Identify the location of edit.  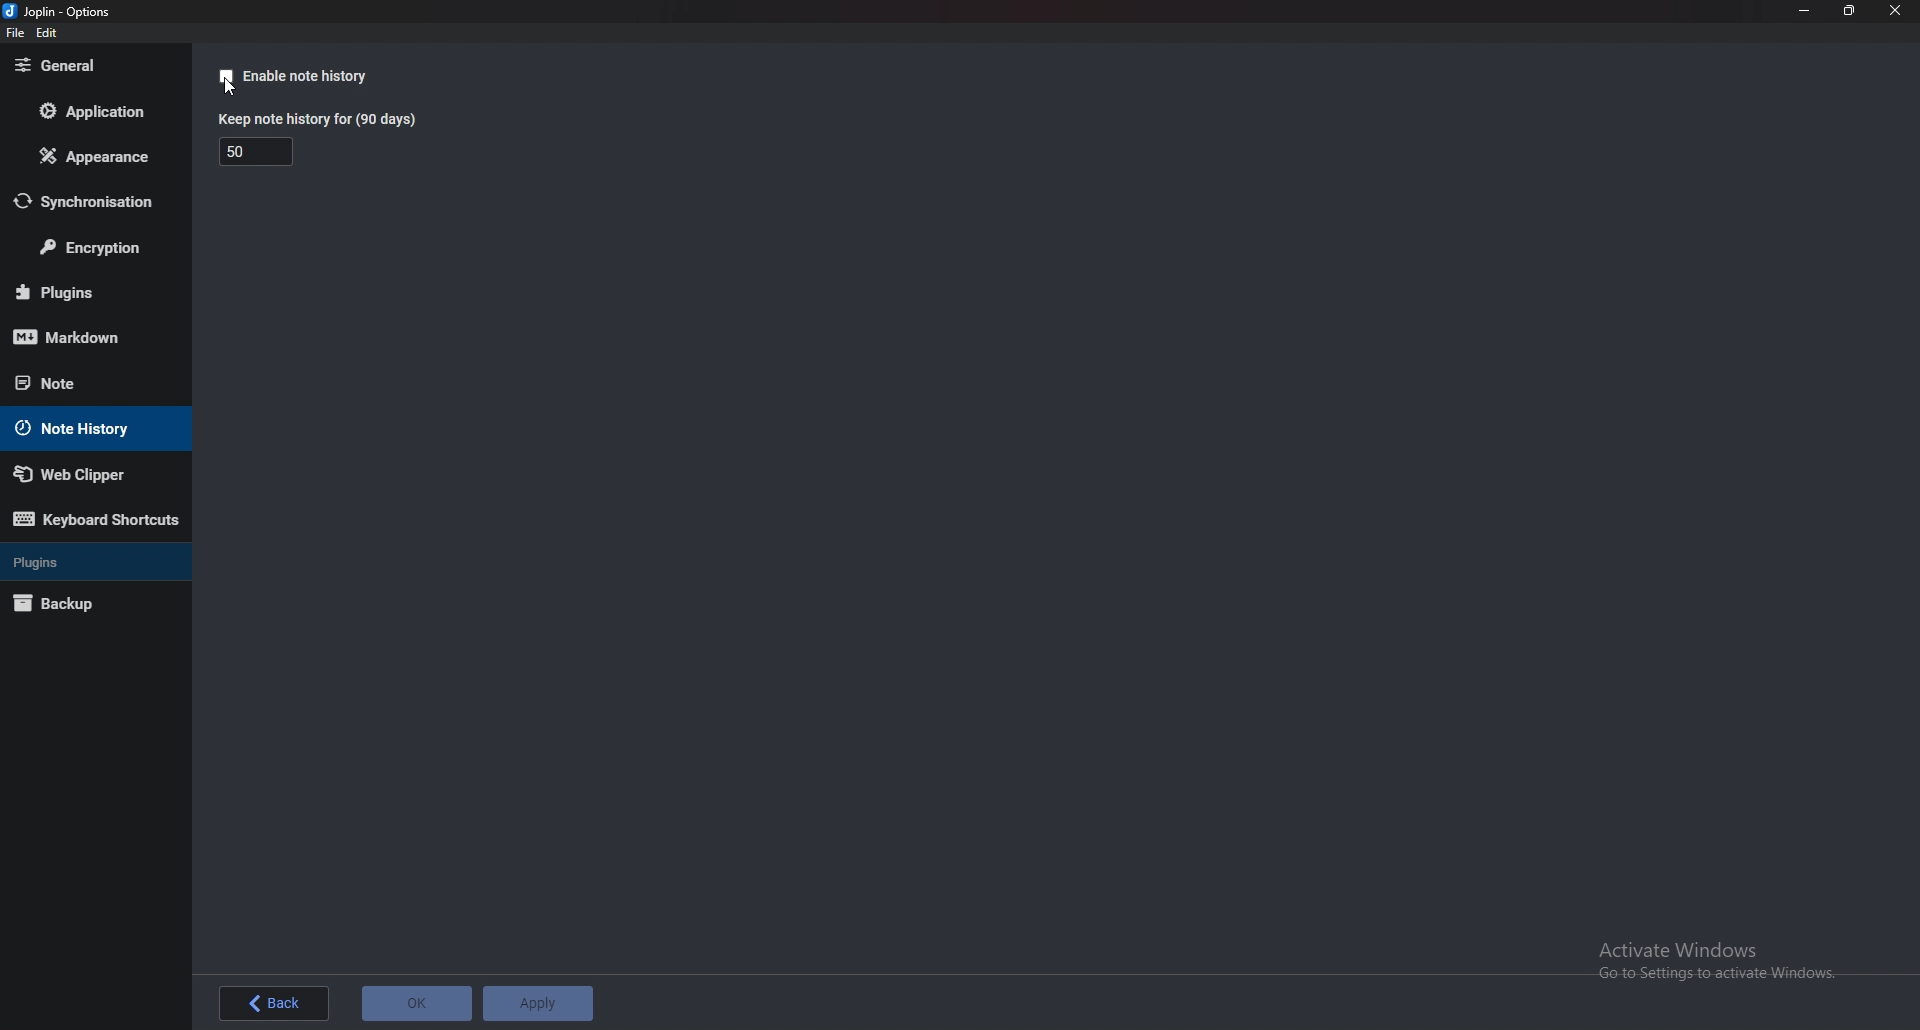
(48, 33).